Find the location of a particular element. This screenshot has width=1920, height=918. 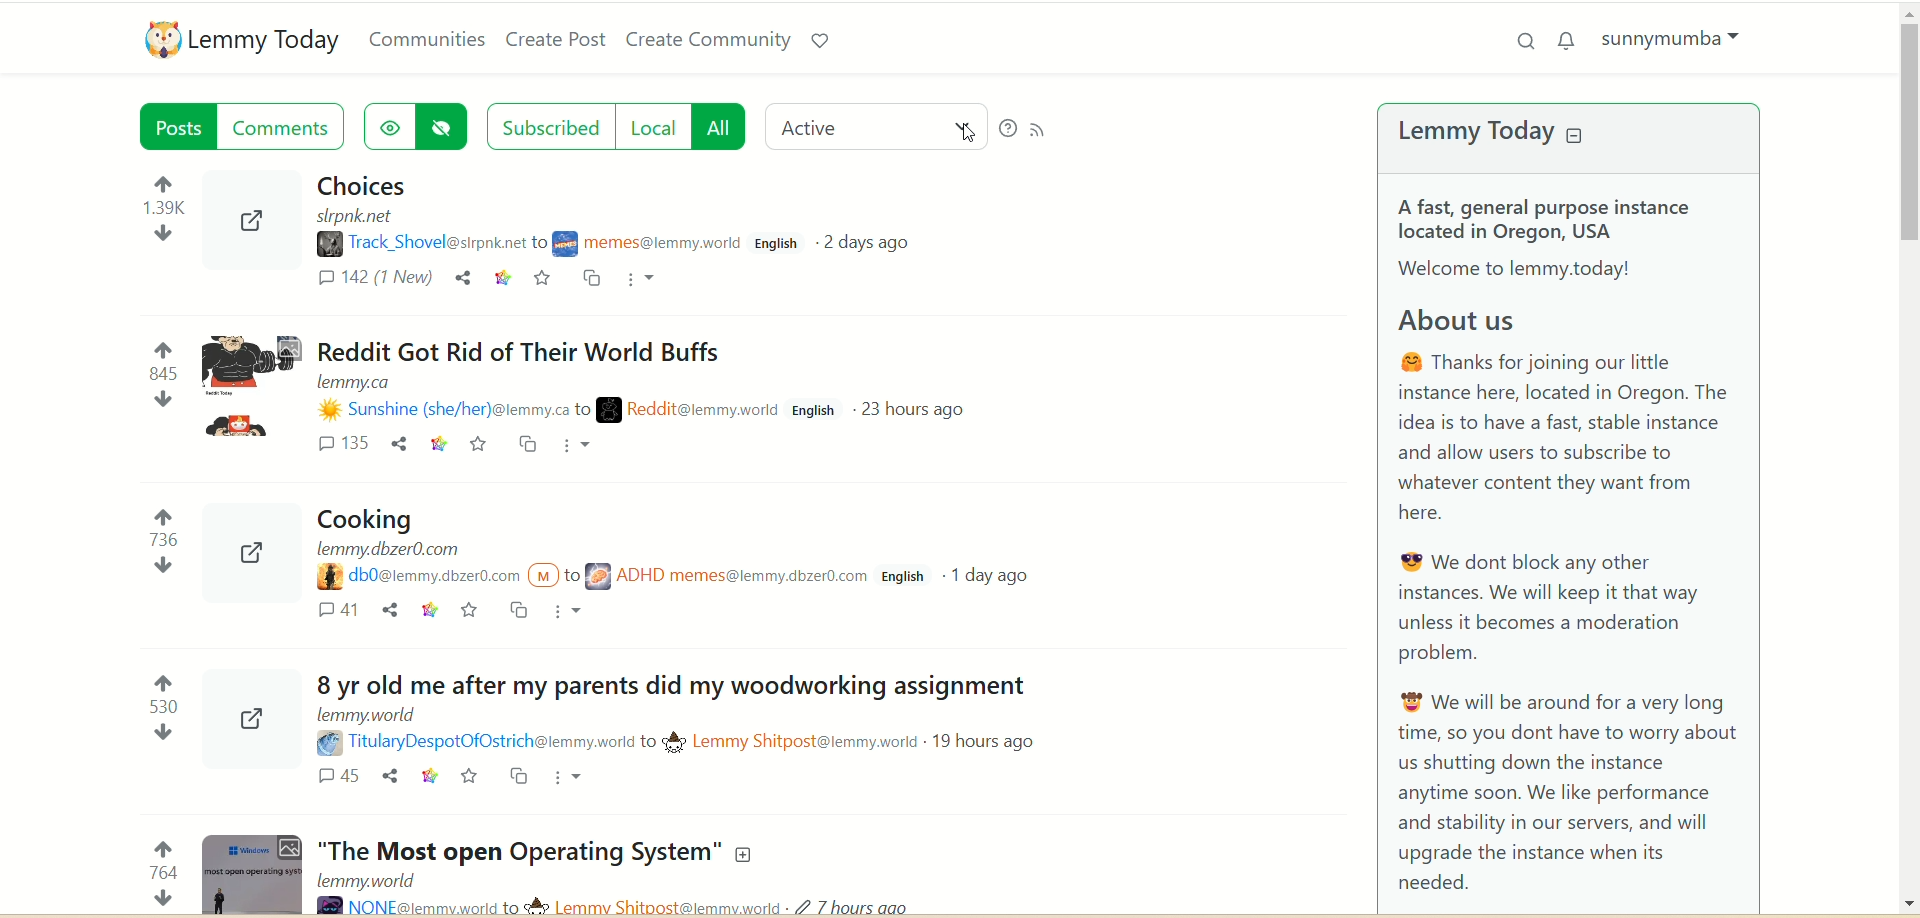

2 days ago (post date) is located at coordinates (877, 244).